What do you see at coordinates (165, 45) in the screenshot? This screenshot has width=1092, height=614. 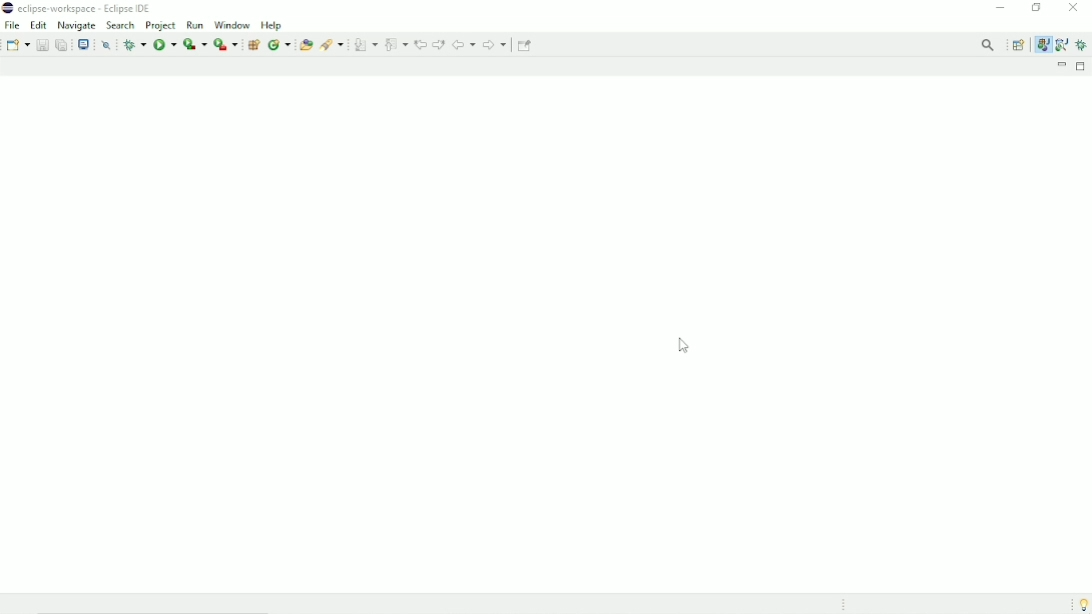 I see `Run` at bounding box center [165, 45].